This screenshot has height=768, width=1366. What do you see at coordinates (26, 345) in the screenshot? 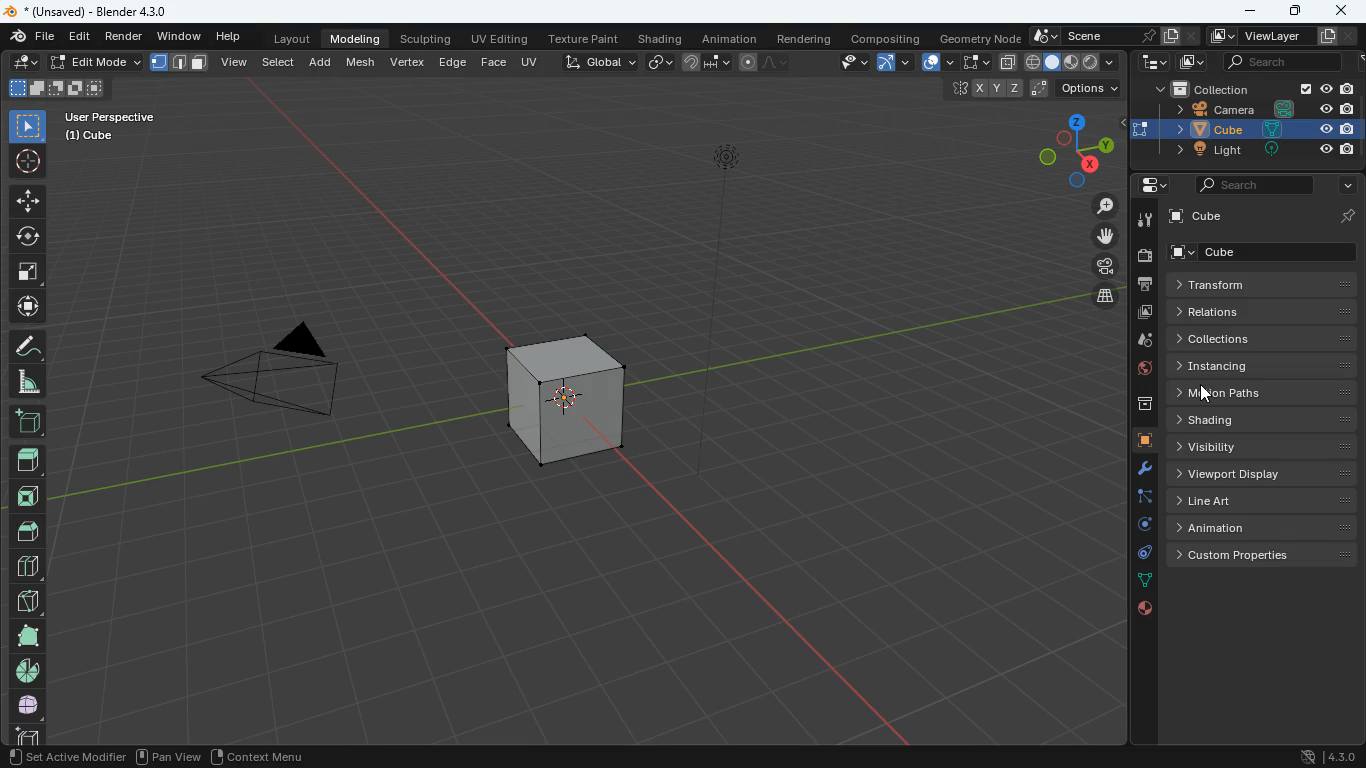
I see `draw` at bounding box center [26, 345].